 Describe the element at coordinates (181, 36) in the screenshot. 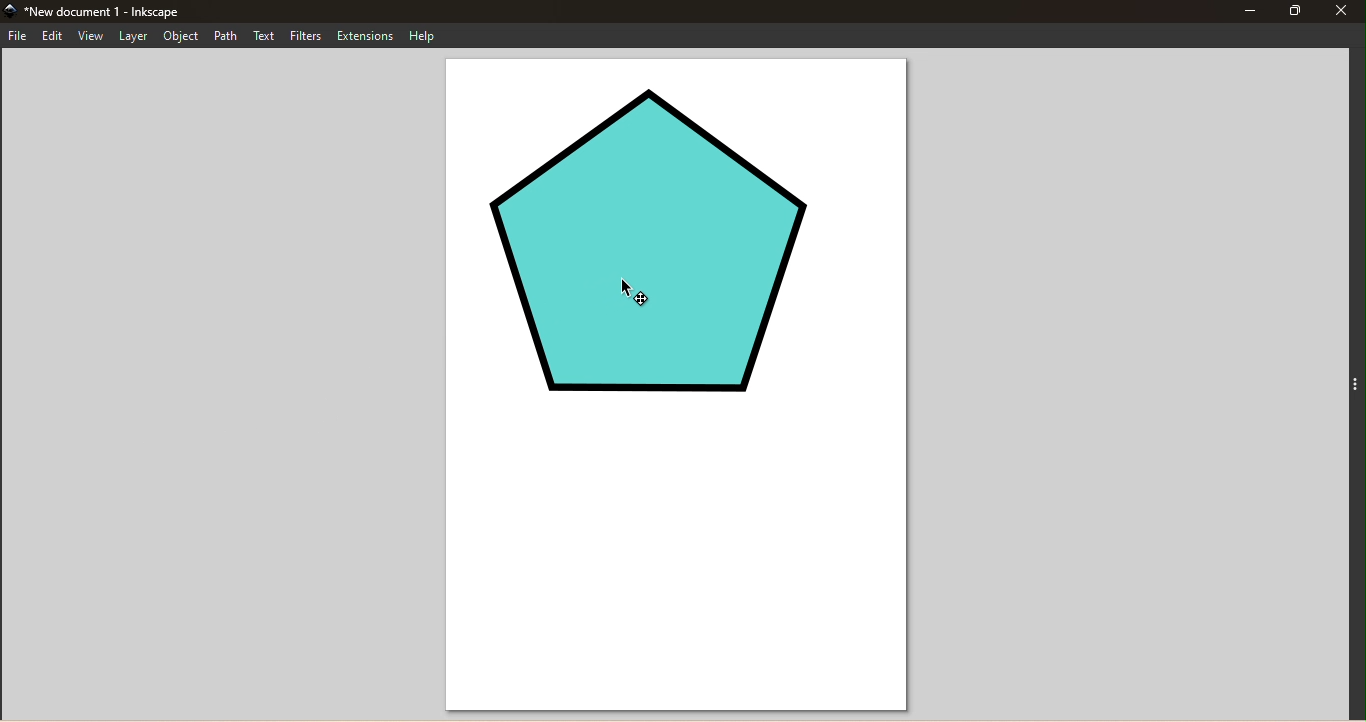

I see `Object` at that location.